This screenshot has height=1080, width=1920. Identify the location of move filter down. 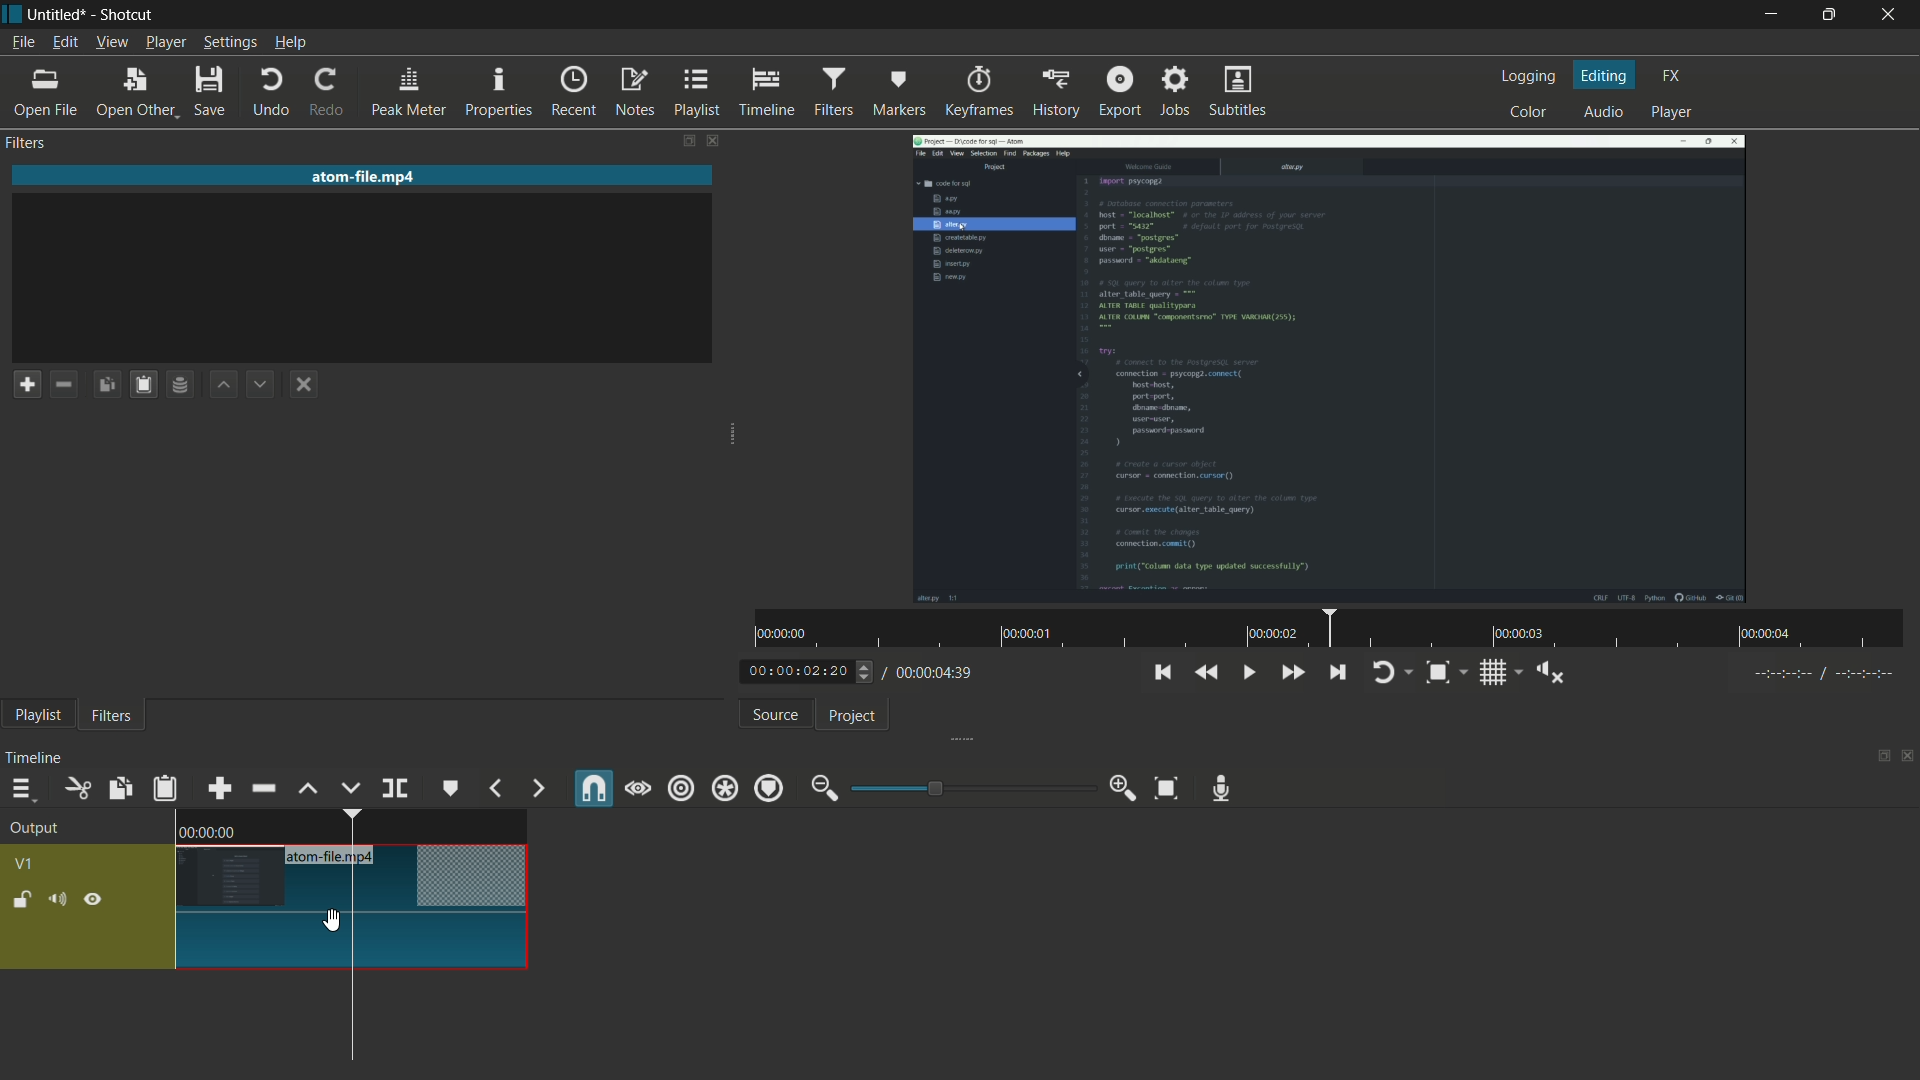
(261, 384).